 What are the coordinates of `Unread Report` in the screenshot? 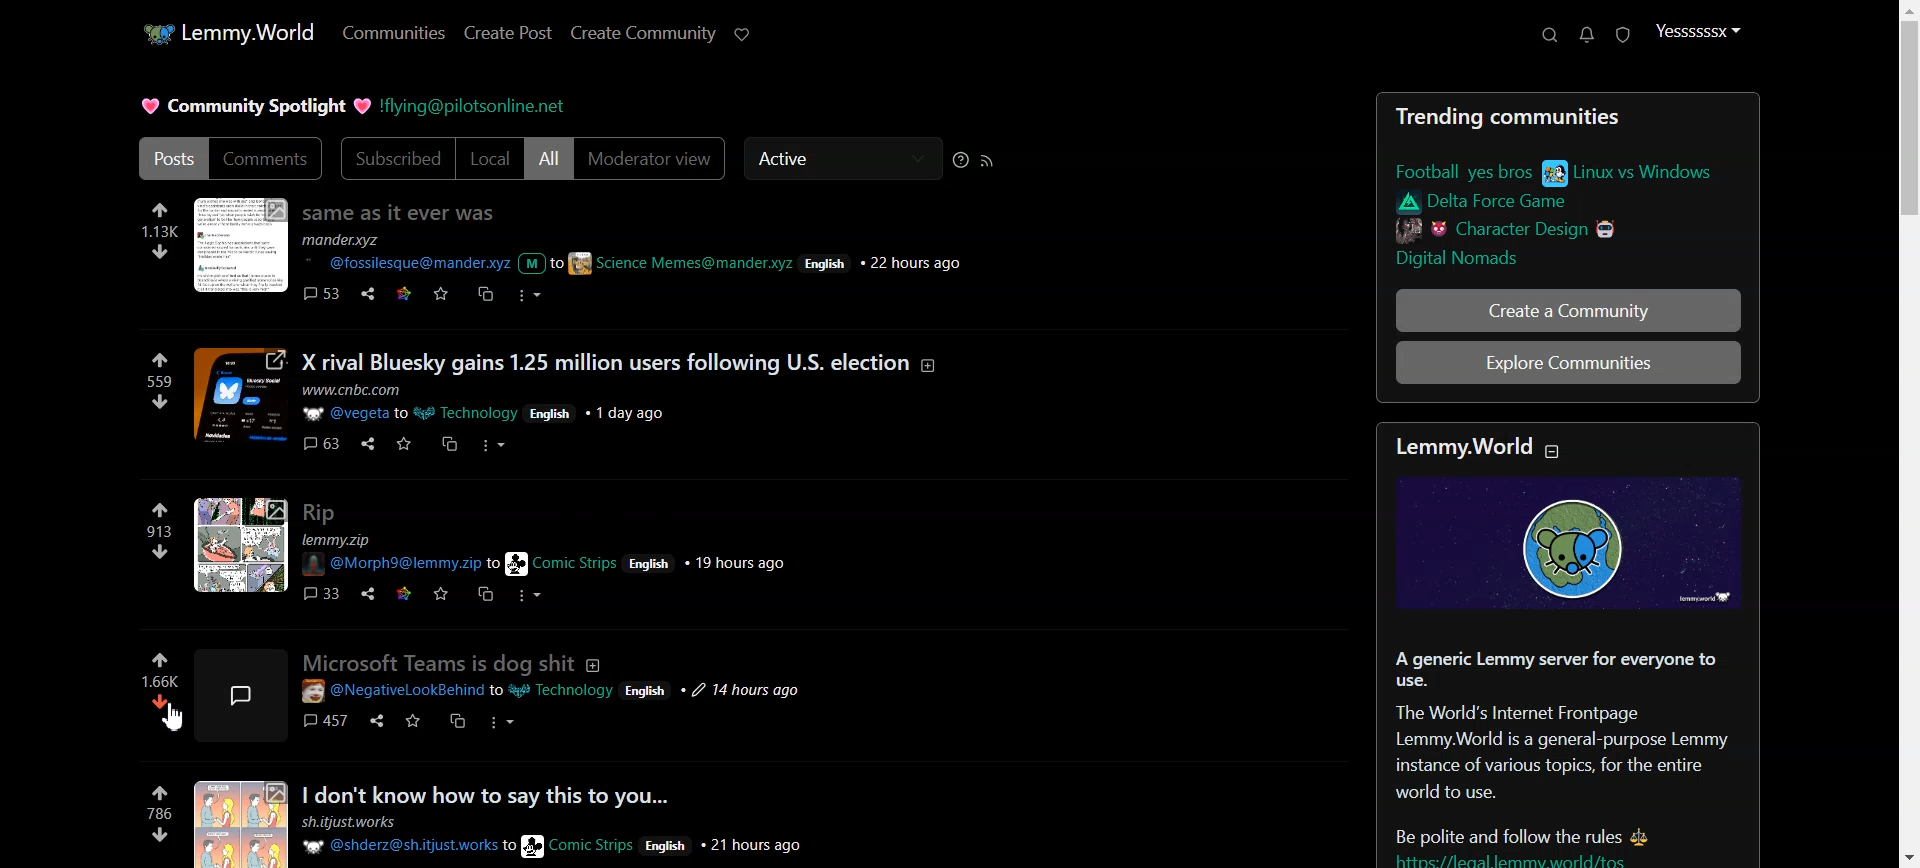 It's located at (1623, 35).